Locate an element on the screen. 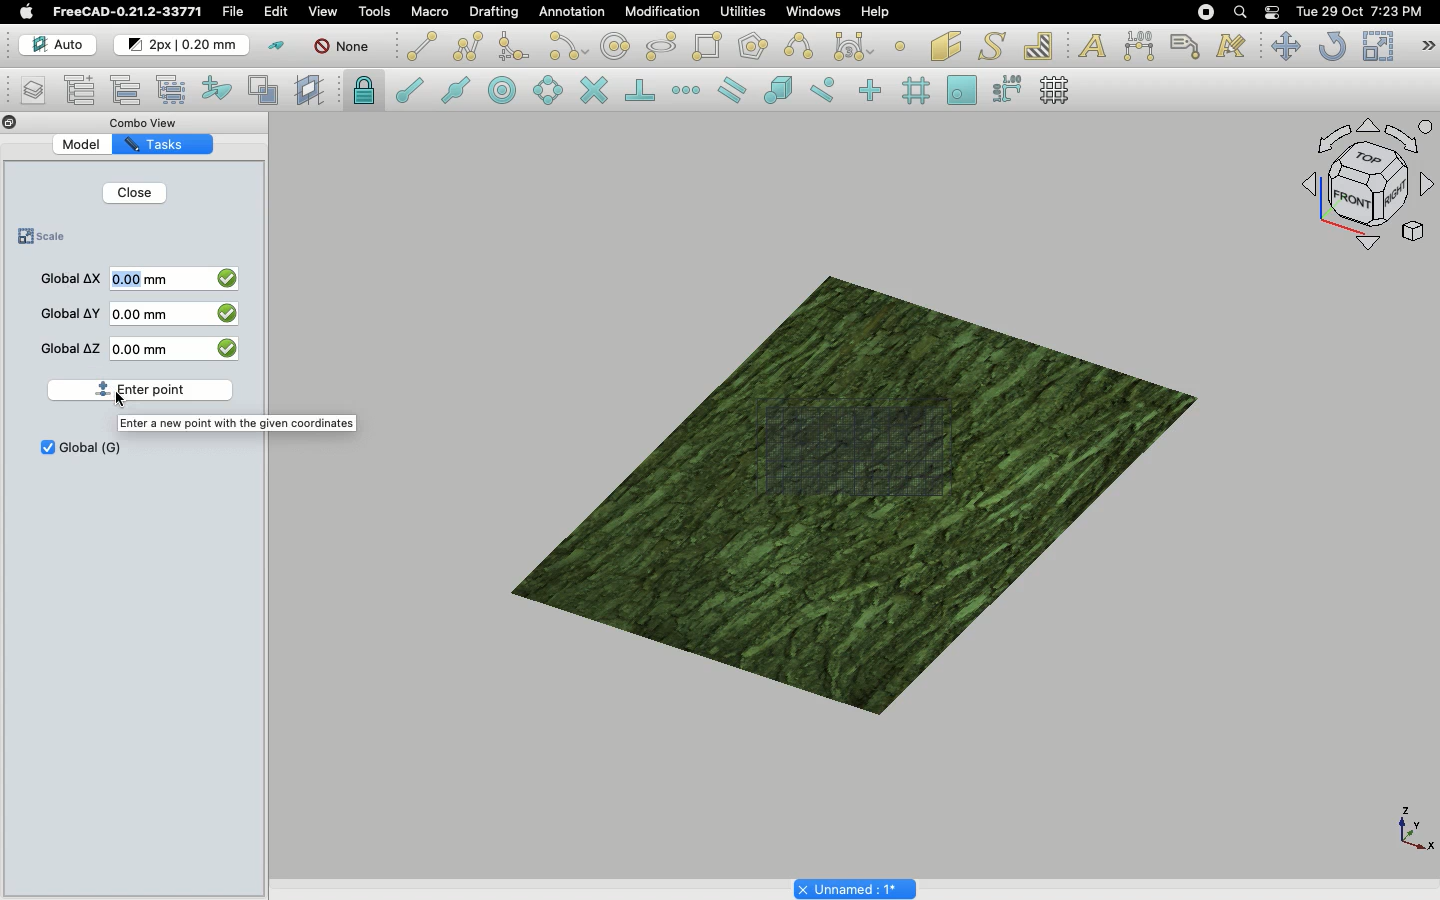 This screenshot has height=900, width=1440. Toggle normal/wireframe display is located at coordinates (264, 90).